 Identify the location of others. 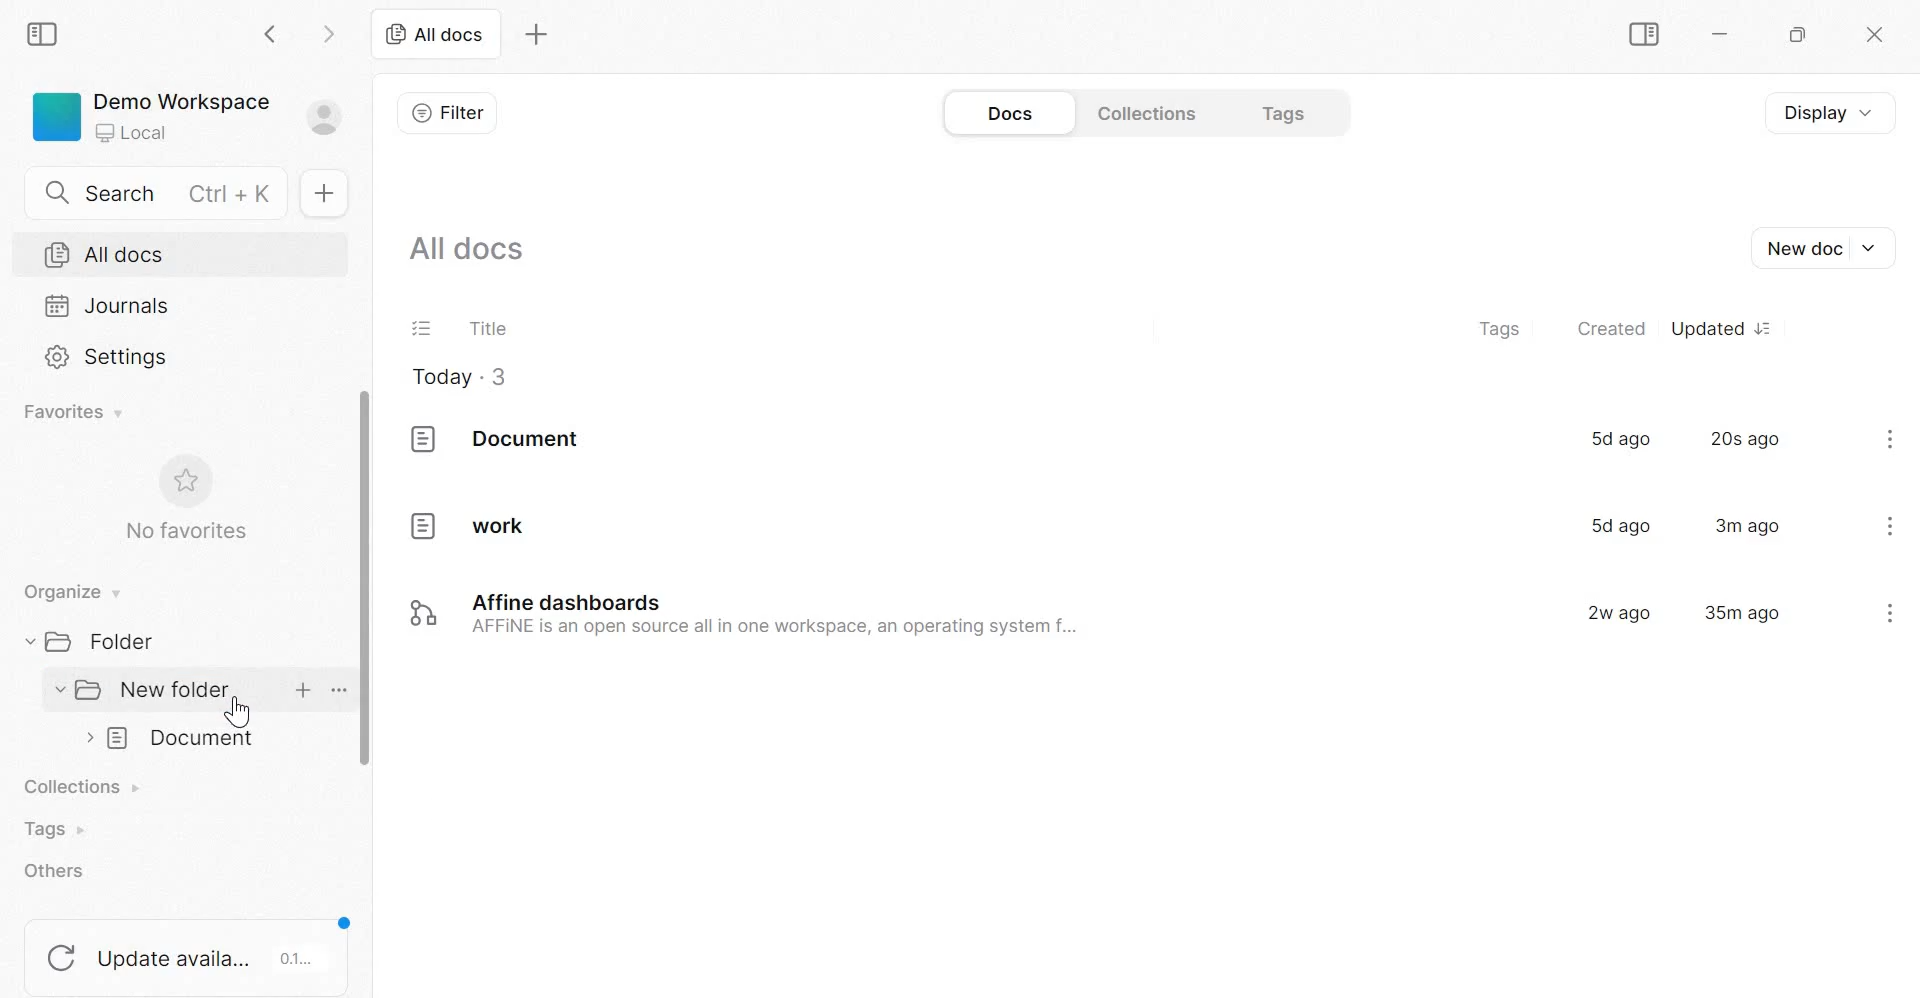
(59, 871).